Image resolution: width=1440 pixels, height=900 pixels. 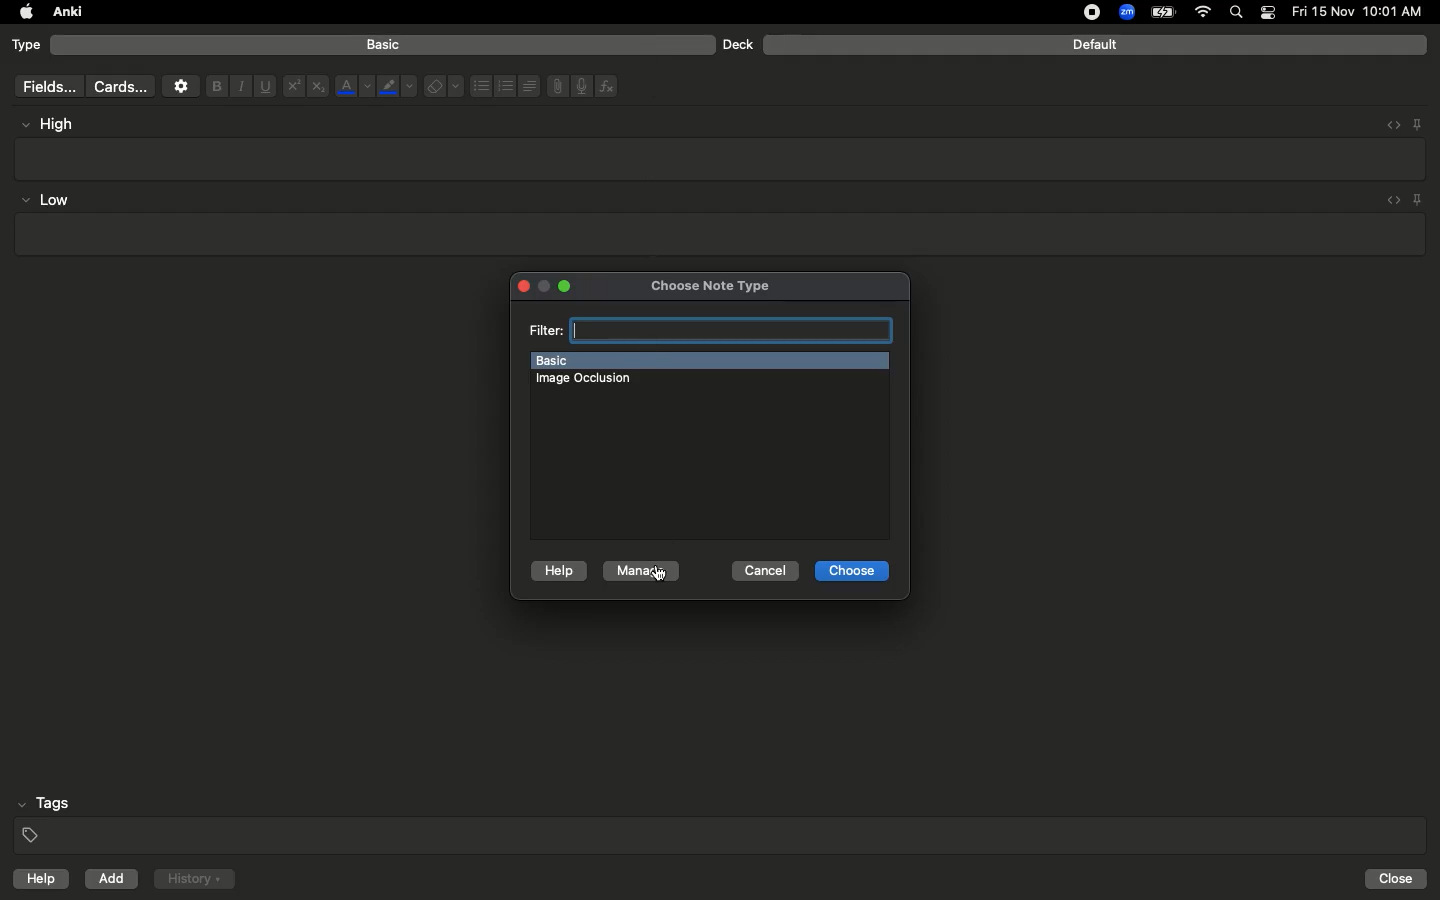 What do you see at coordinates (587, 381) in the screenshot?
I see `Image occlusion` at bounding box center [587, 381].